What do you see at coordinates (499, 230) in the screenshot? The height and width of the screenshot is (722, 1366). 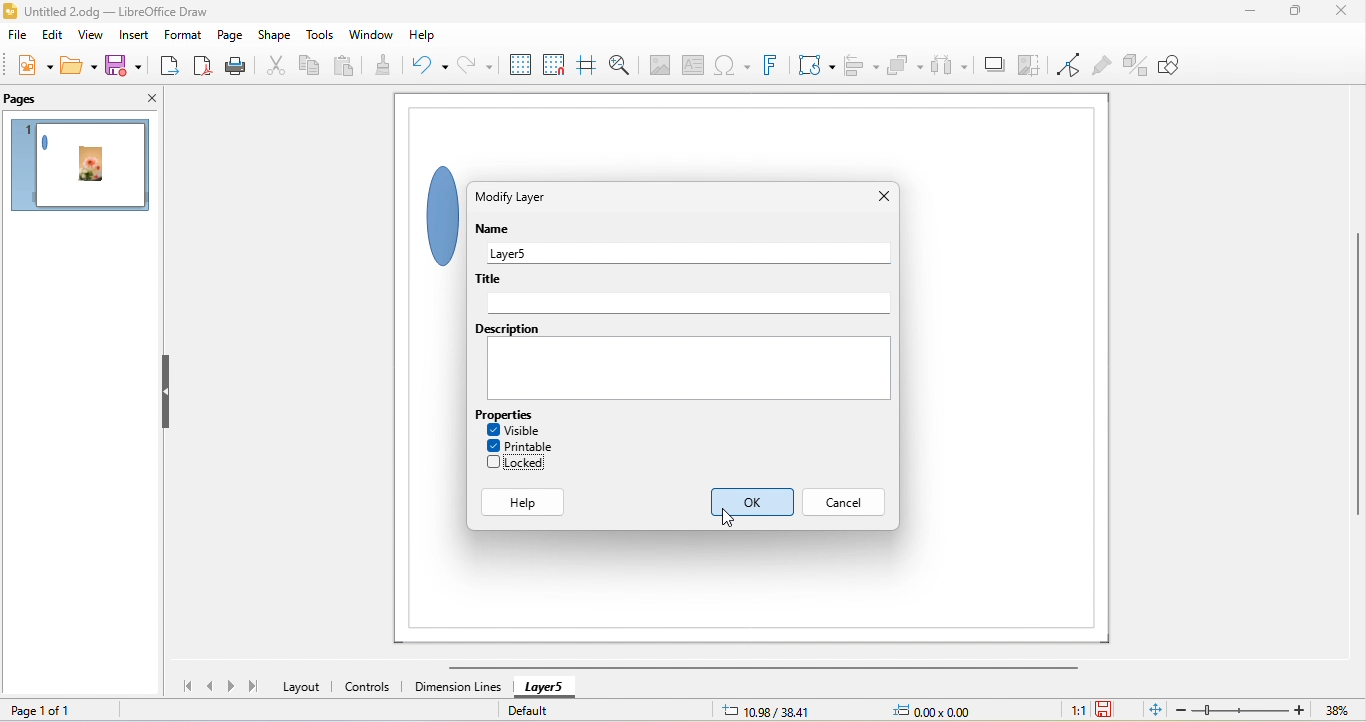 I see `name` at bounding box center [499, 230].